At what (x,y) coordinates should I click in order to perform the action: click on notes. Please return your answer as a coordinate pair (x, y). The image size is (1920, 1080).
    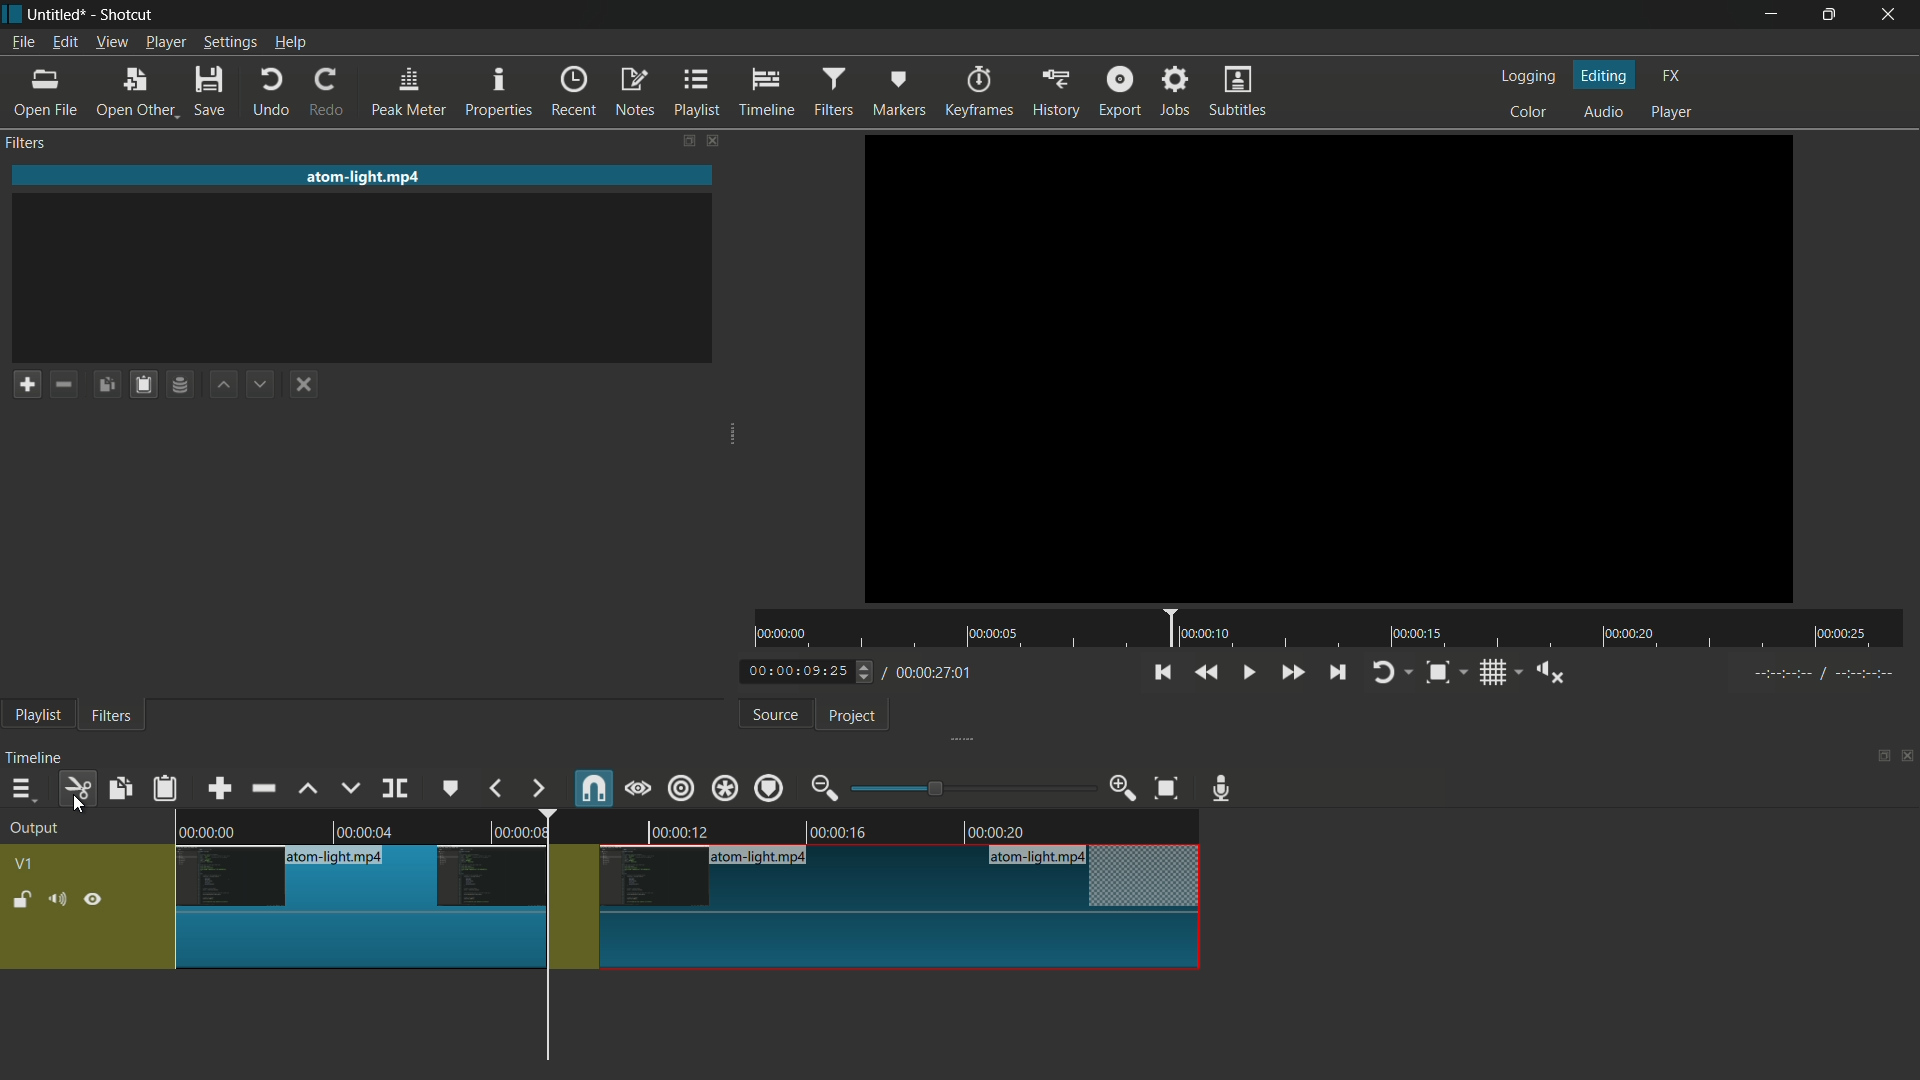
    Looking at the image, I should click on (634, 93).